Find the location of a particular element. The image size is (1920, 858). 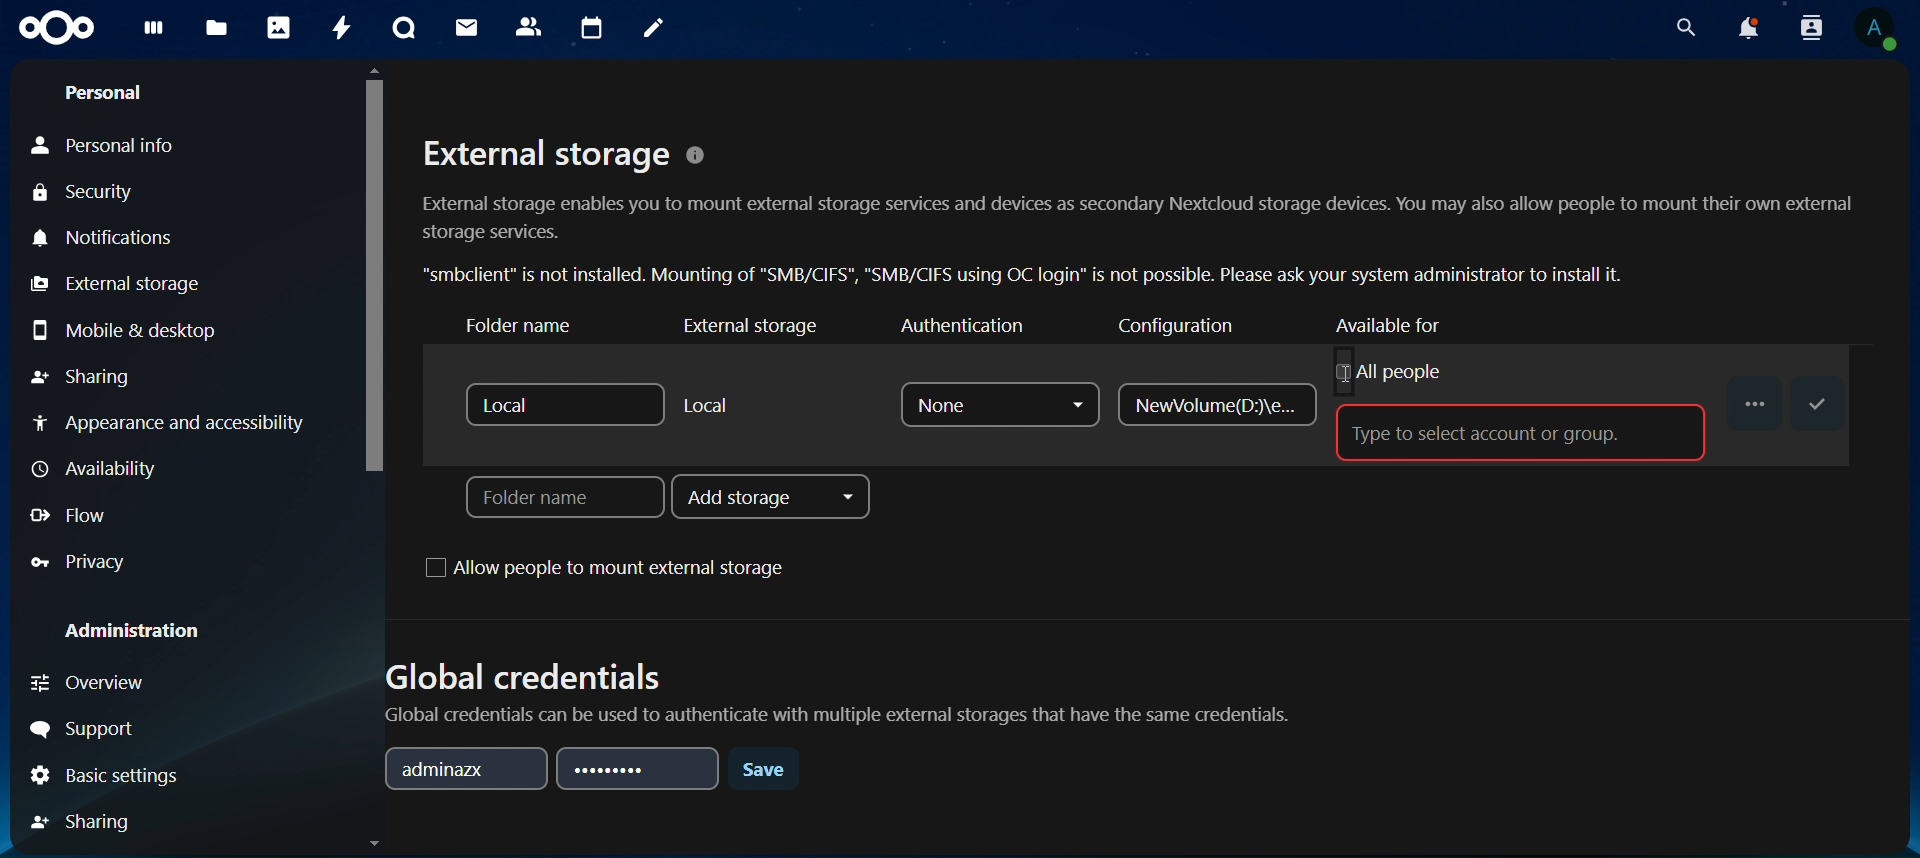

folder name is located at coordinates (539, 327).